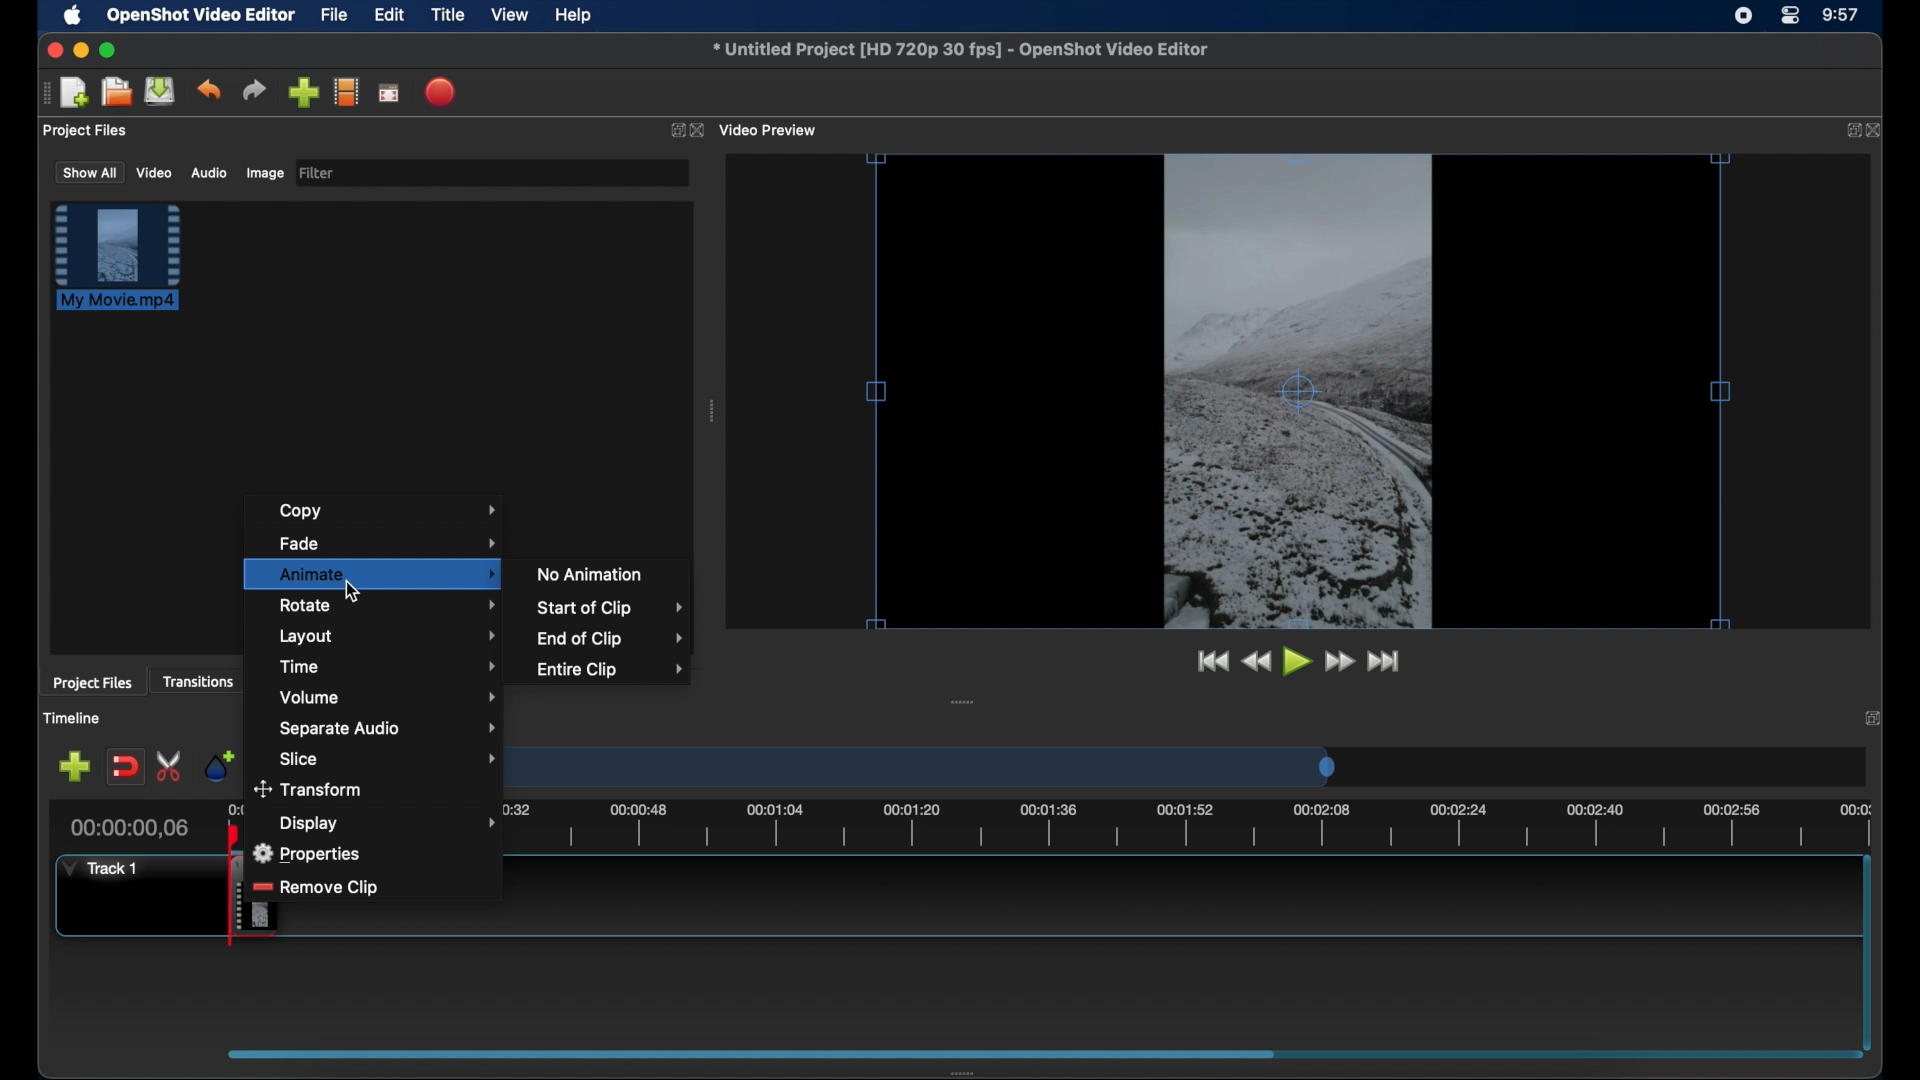  What do you see at coordinates (162, 91) in the screenshot?
I see `save files` at bounding box center [162, 91].